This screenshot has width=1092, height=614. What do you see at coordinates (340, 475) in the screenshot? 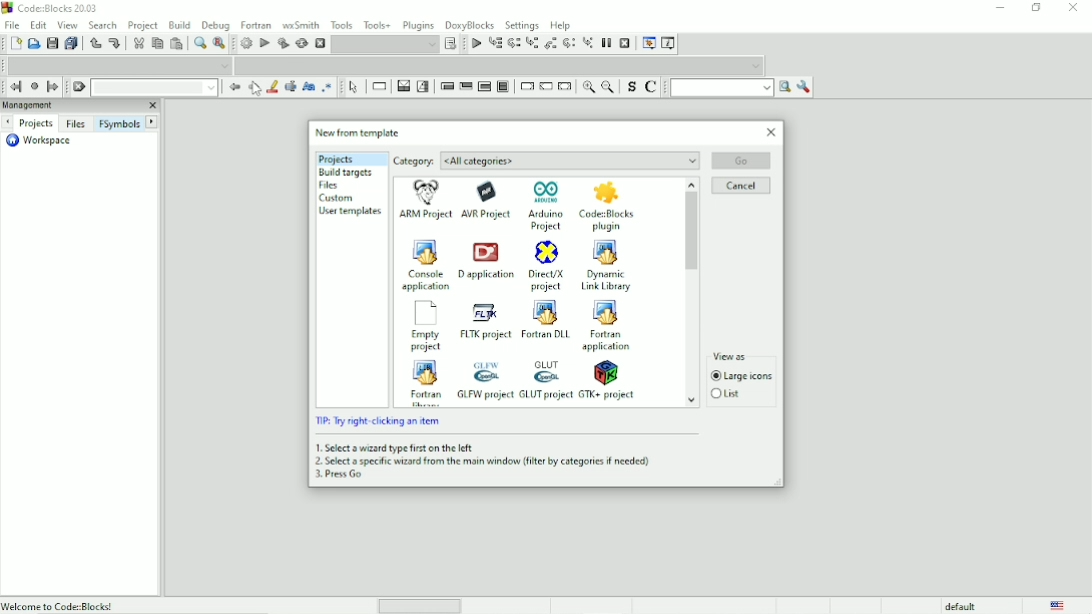
I see `3. Press Go` at bounding box center [340, 475].